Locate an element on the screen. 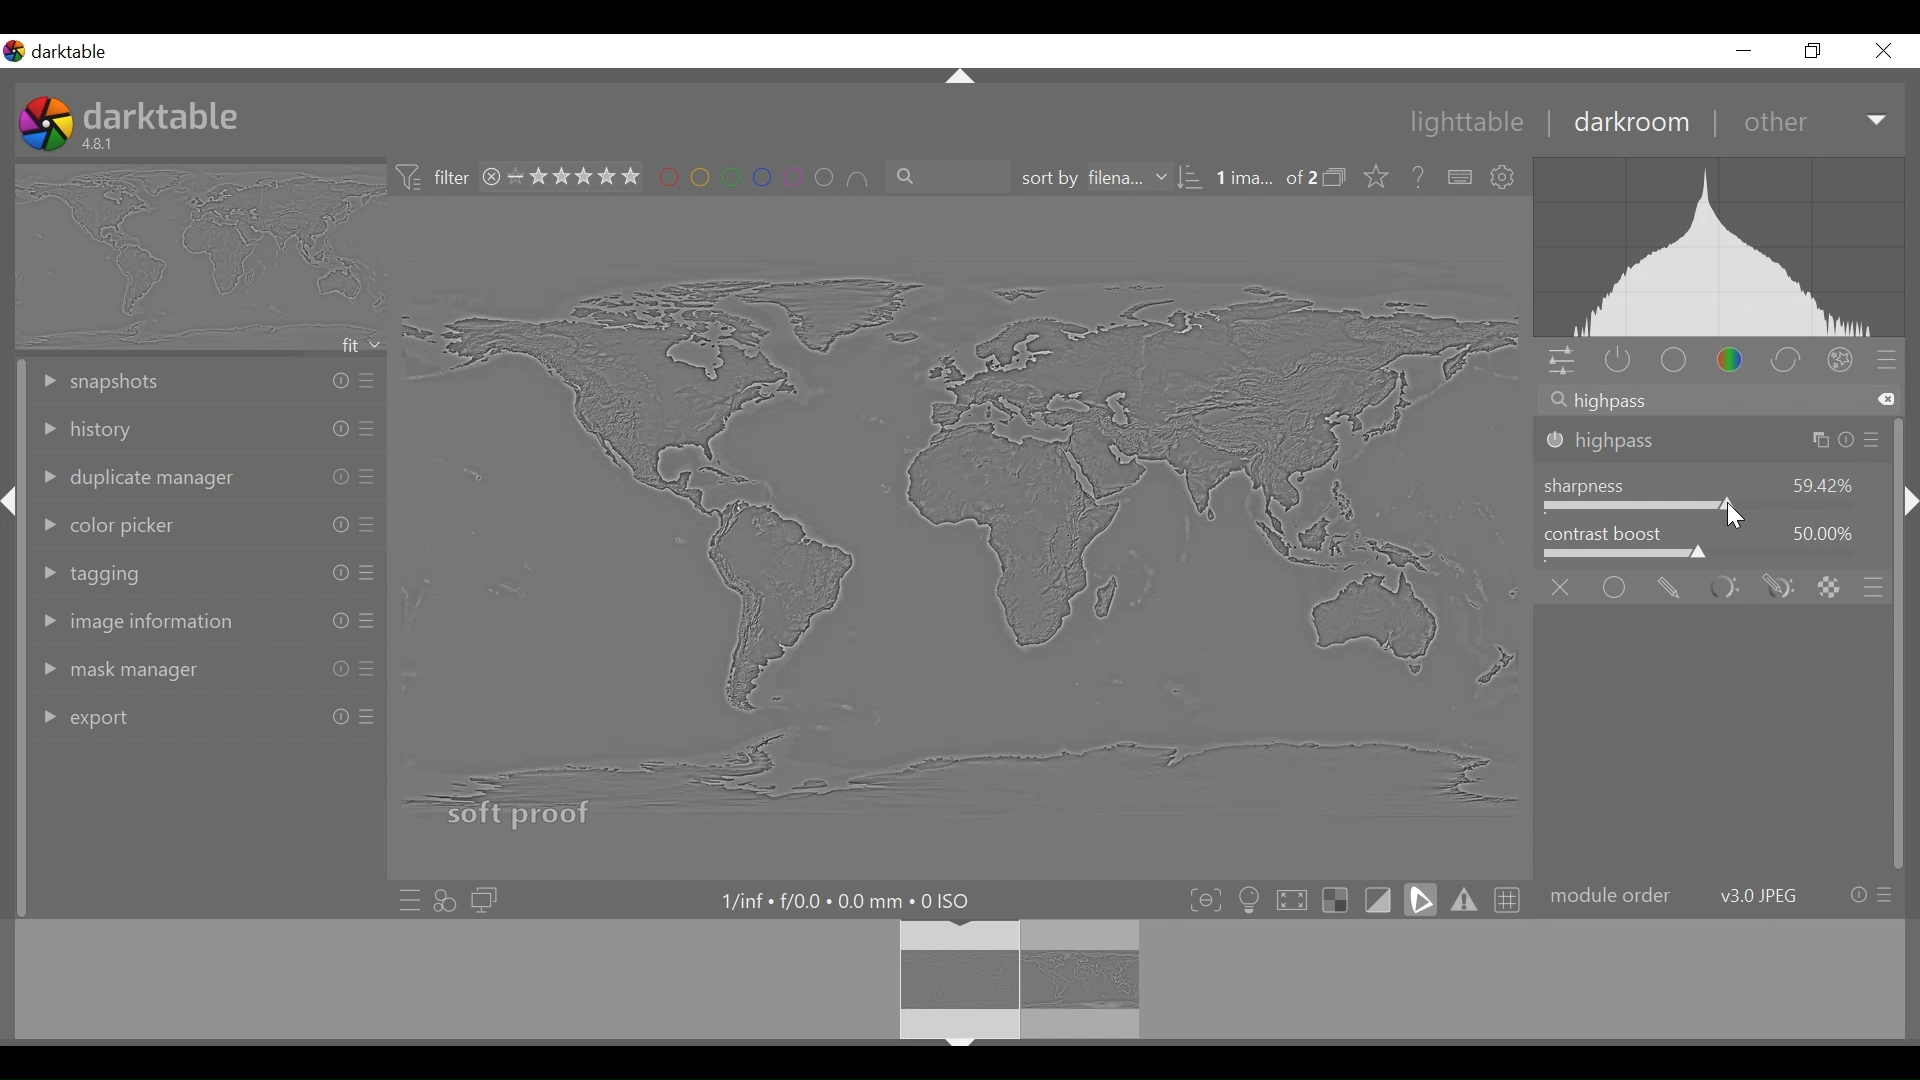  image preview is located at coordinates (196, 257).